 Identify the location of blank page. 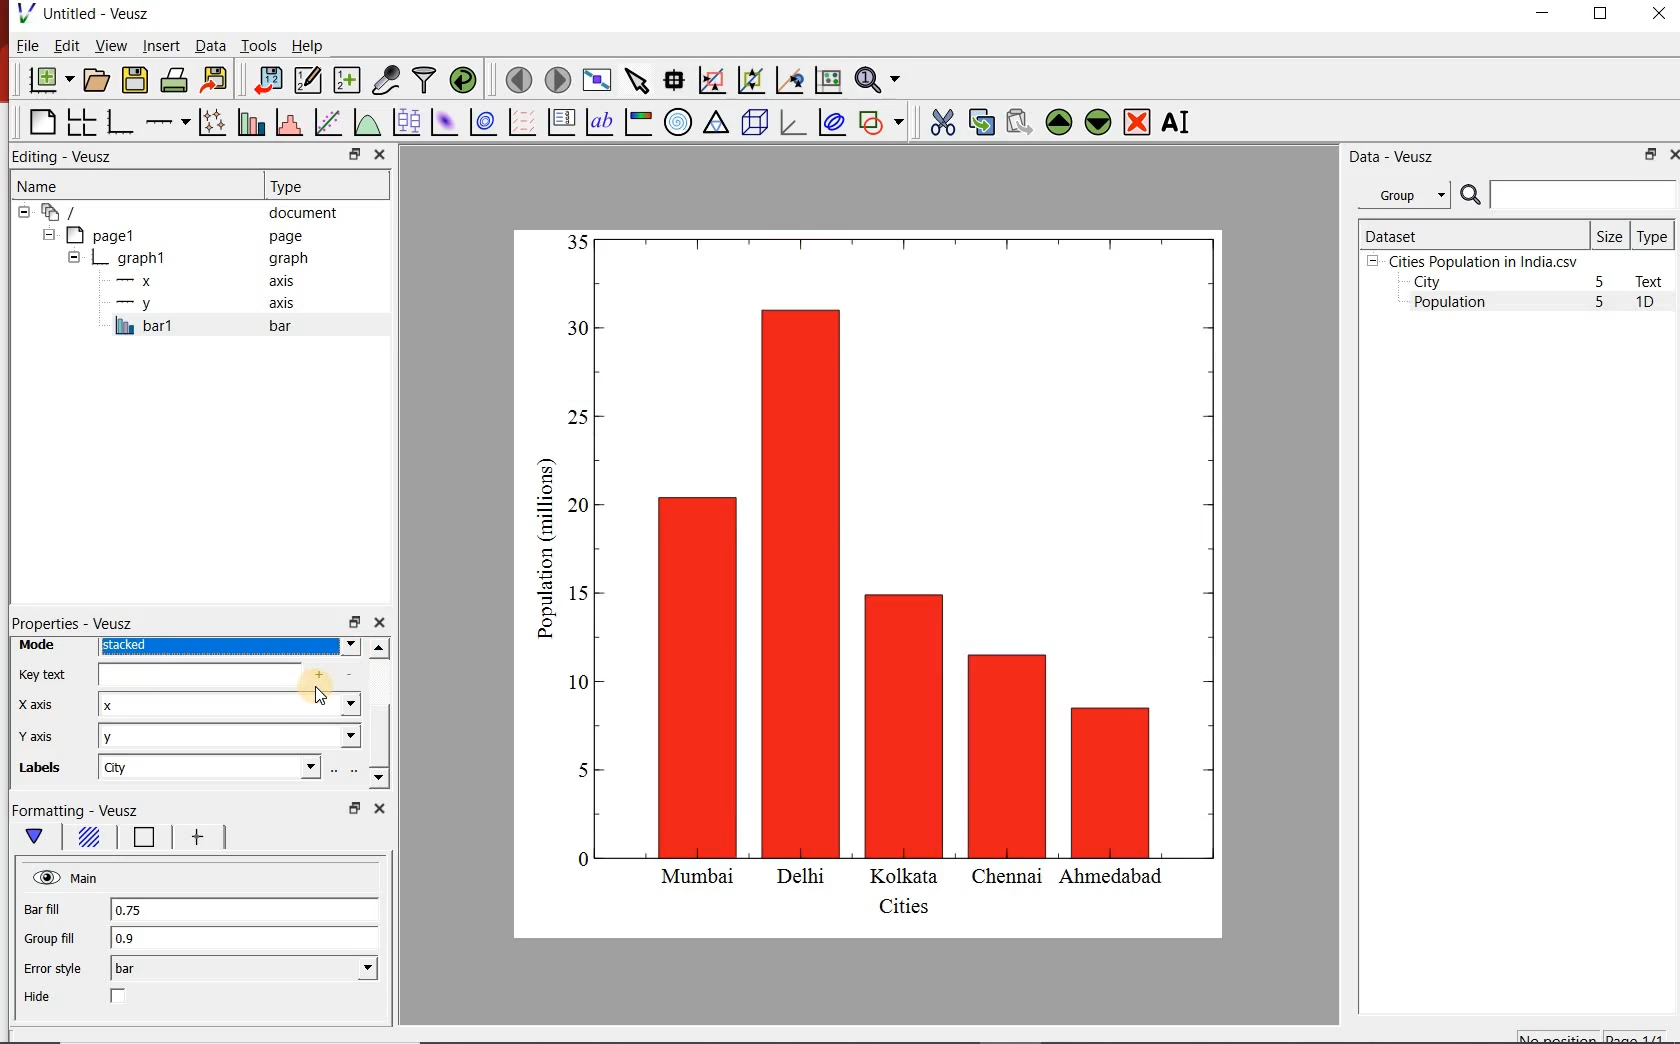
(40, 123).